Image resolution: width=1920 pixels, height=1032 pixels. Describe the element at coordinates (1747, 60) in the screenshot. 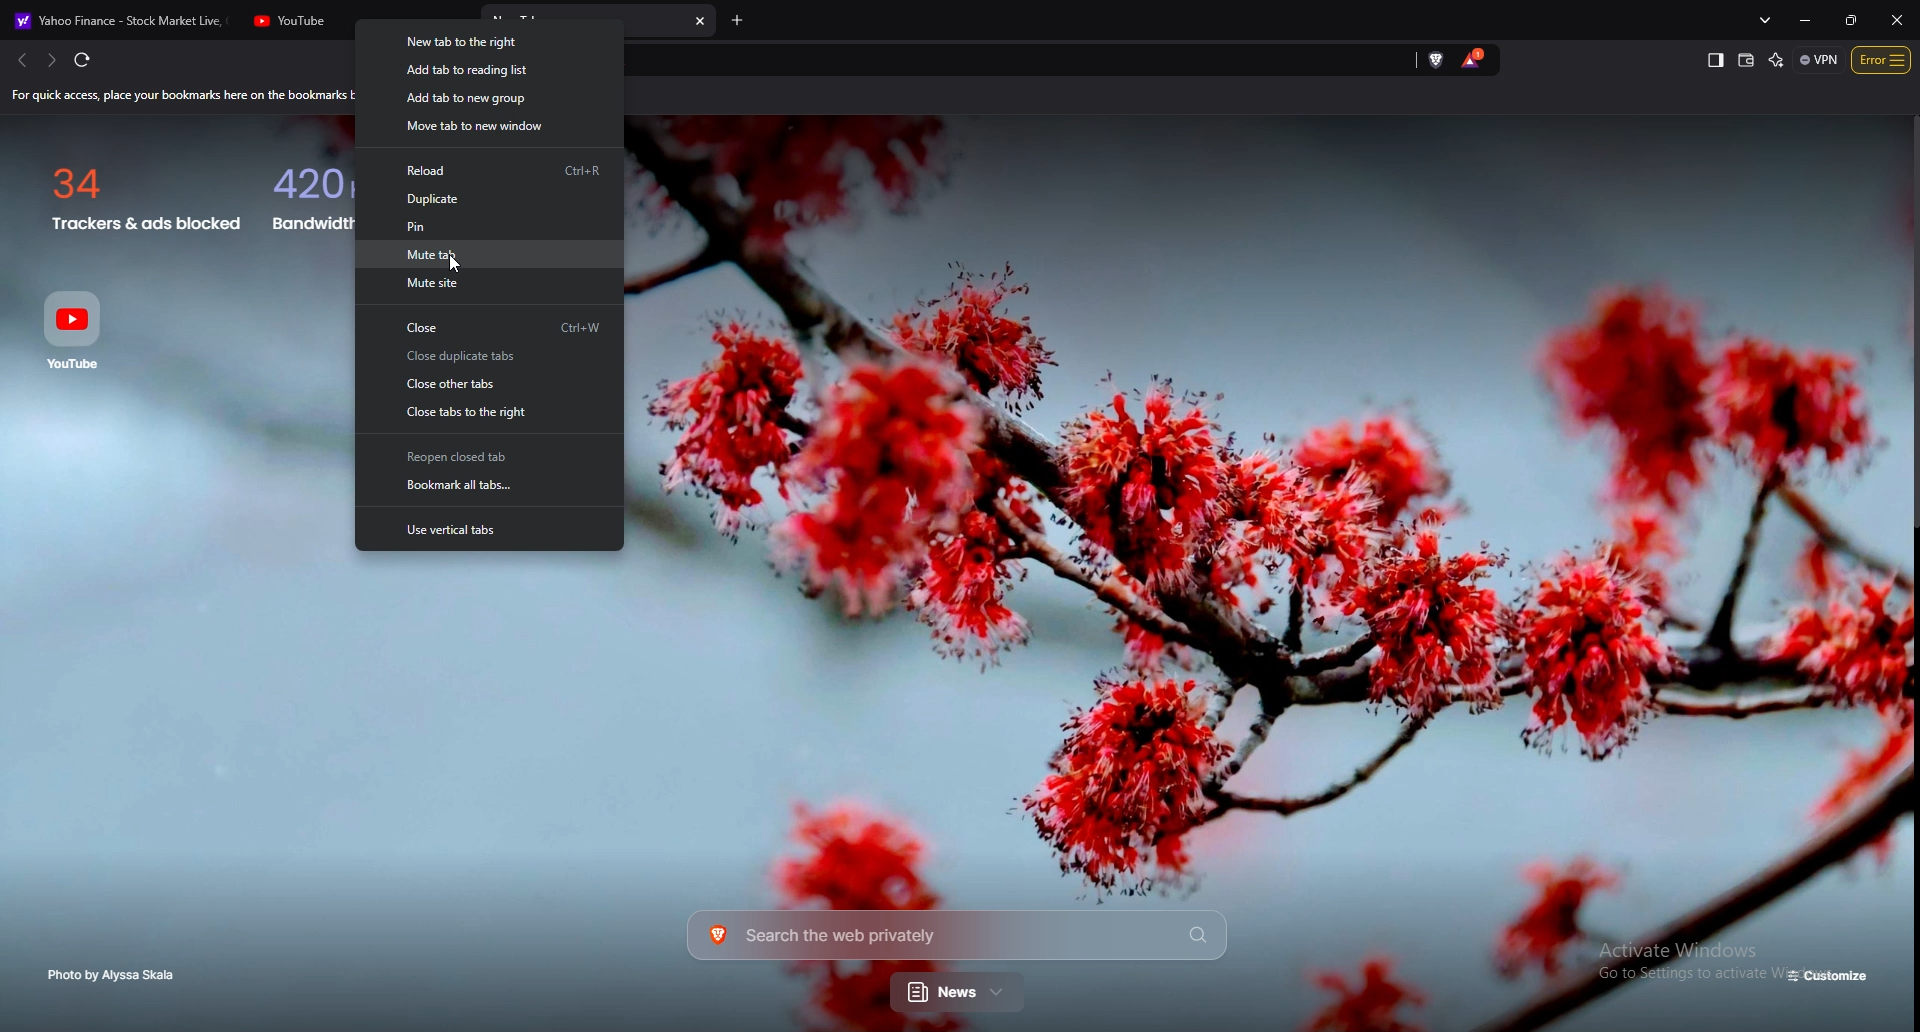

I see `wallet` at that location.